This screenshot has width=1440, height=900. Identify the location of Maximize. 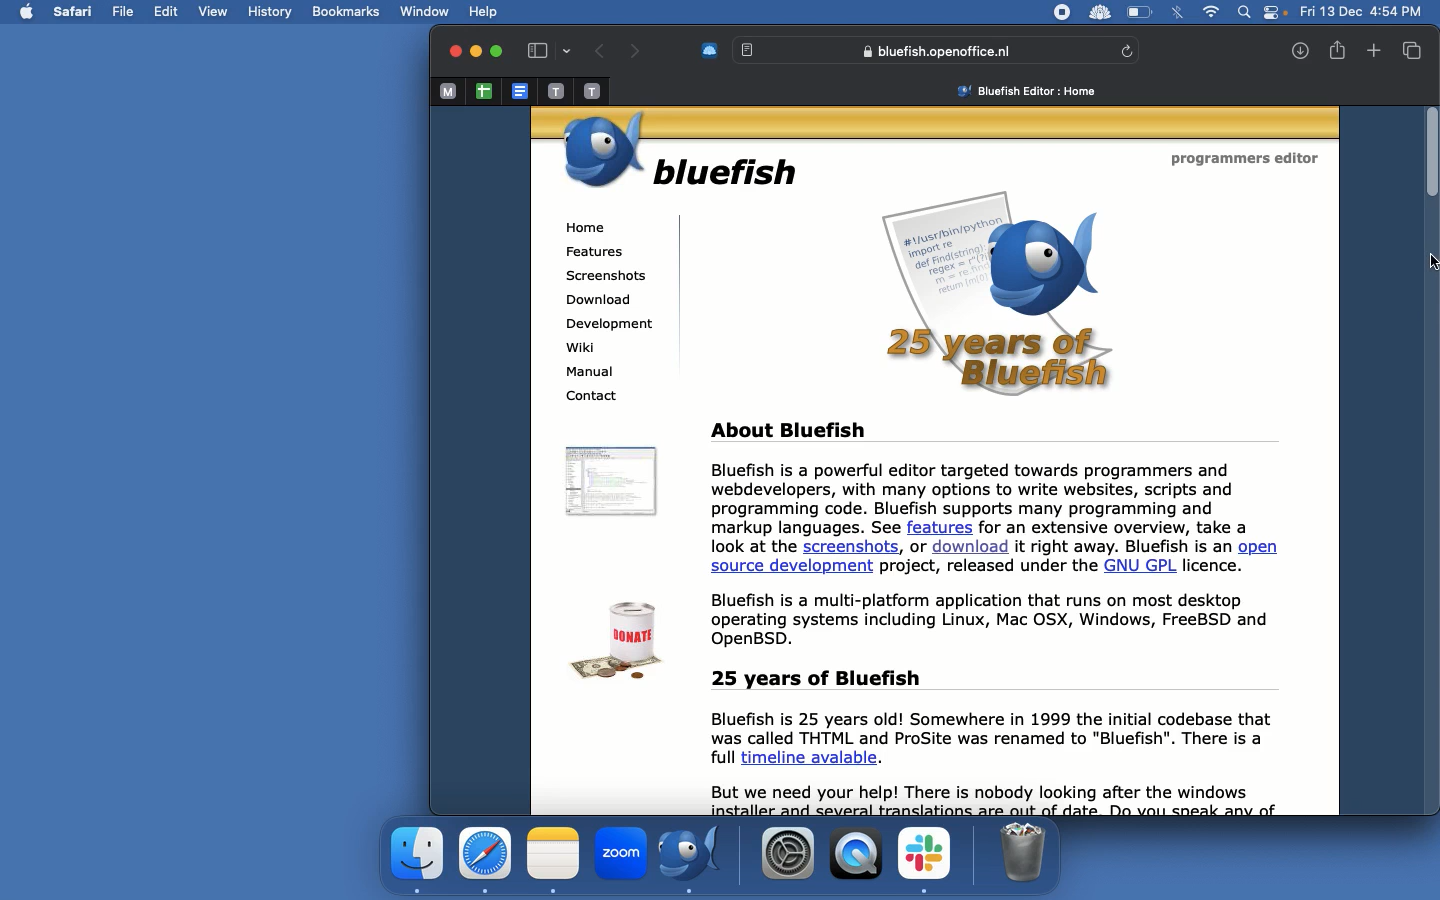
(499, 53).